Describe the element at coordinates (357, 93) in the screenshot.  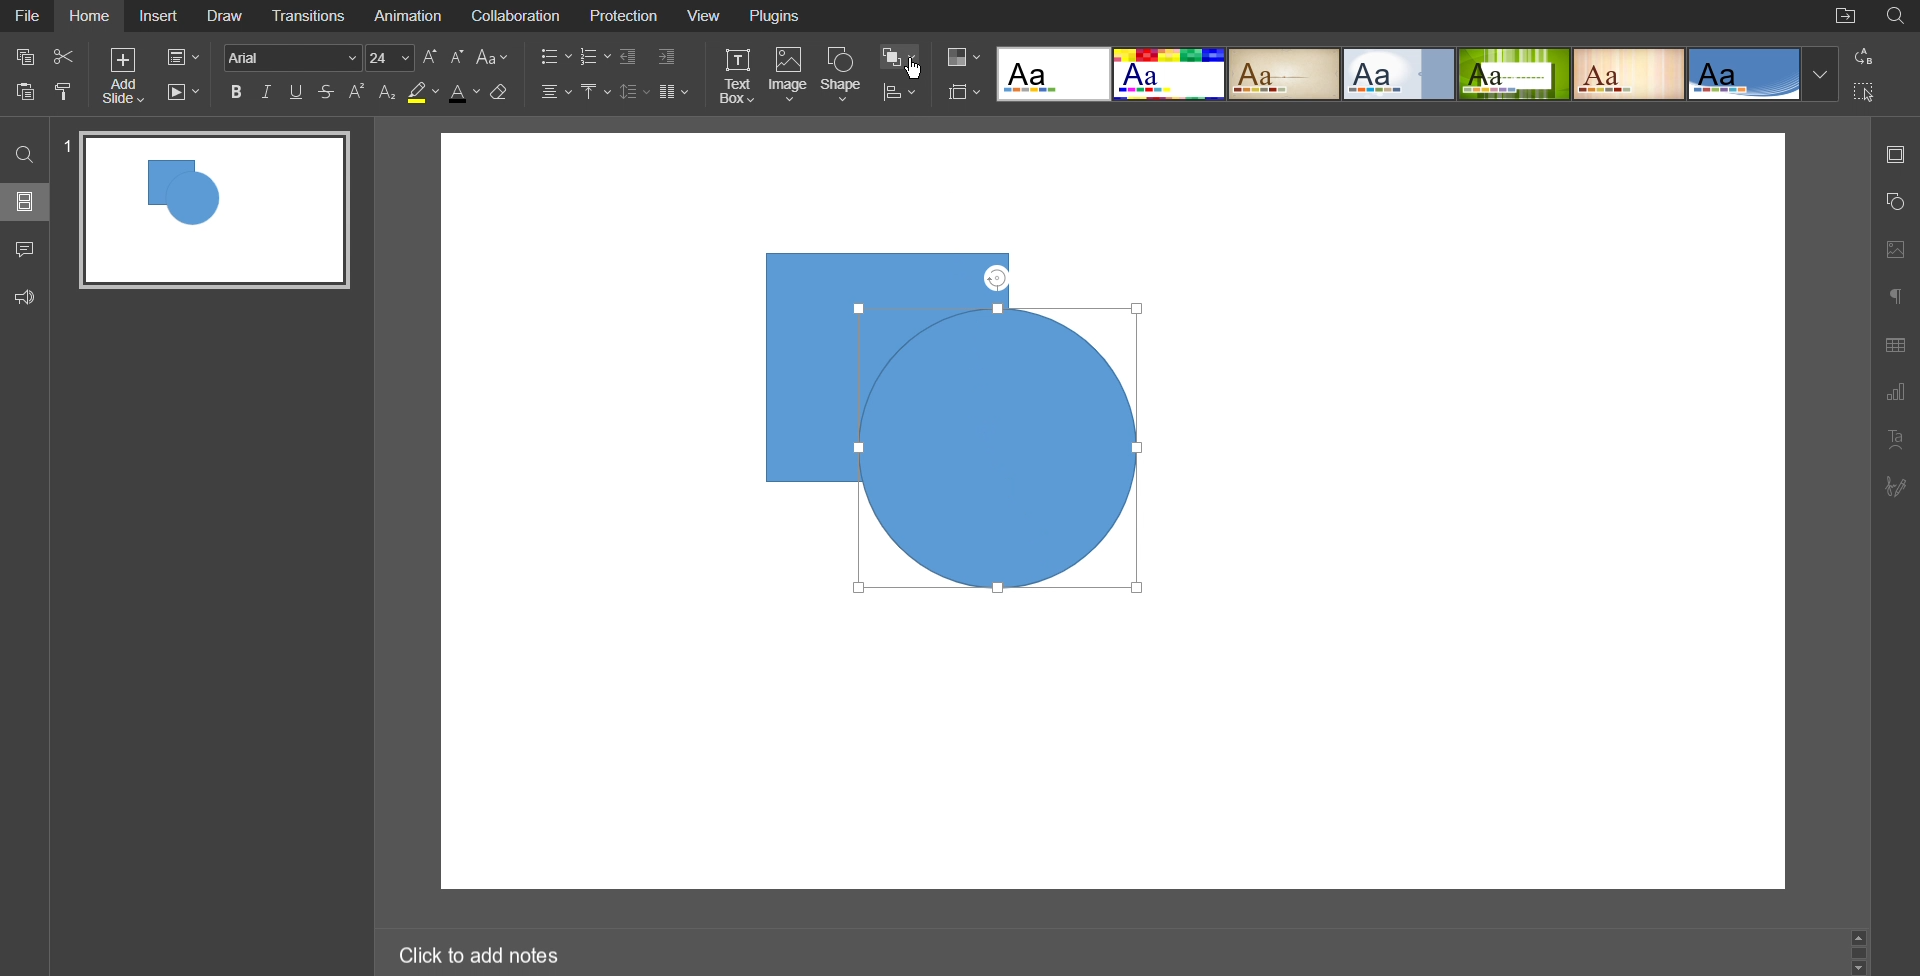
I see `Superscript` at that location.